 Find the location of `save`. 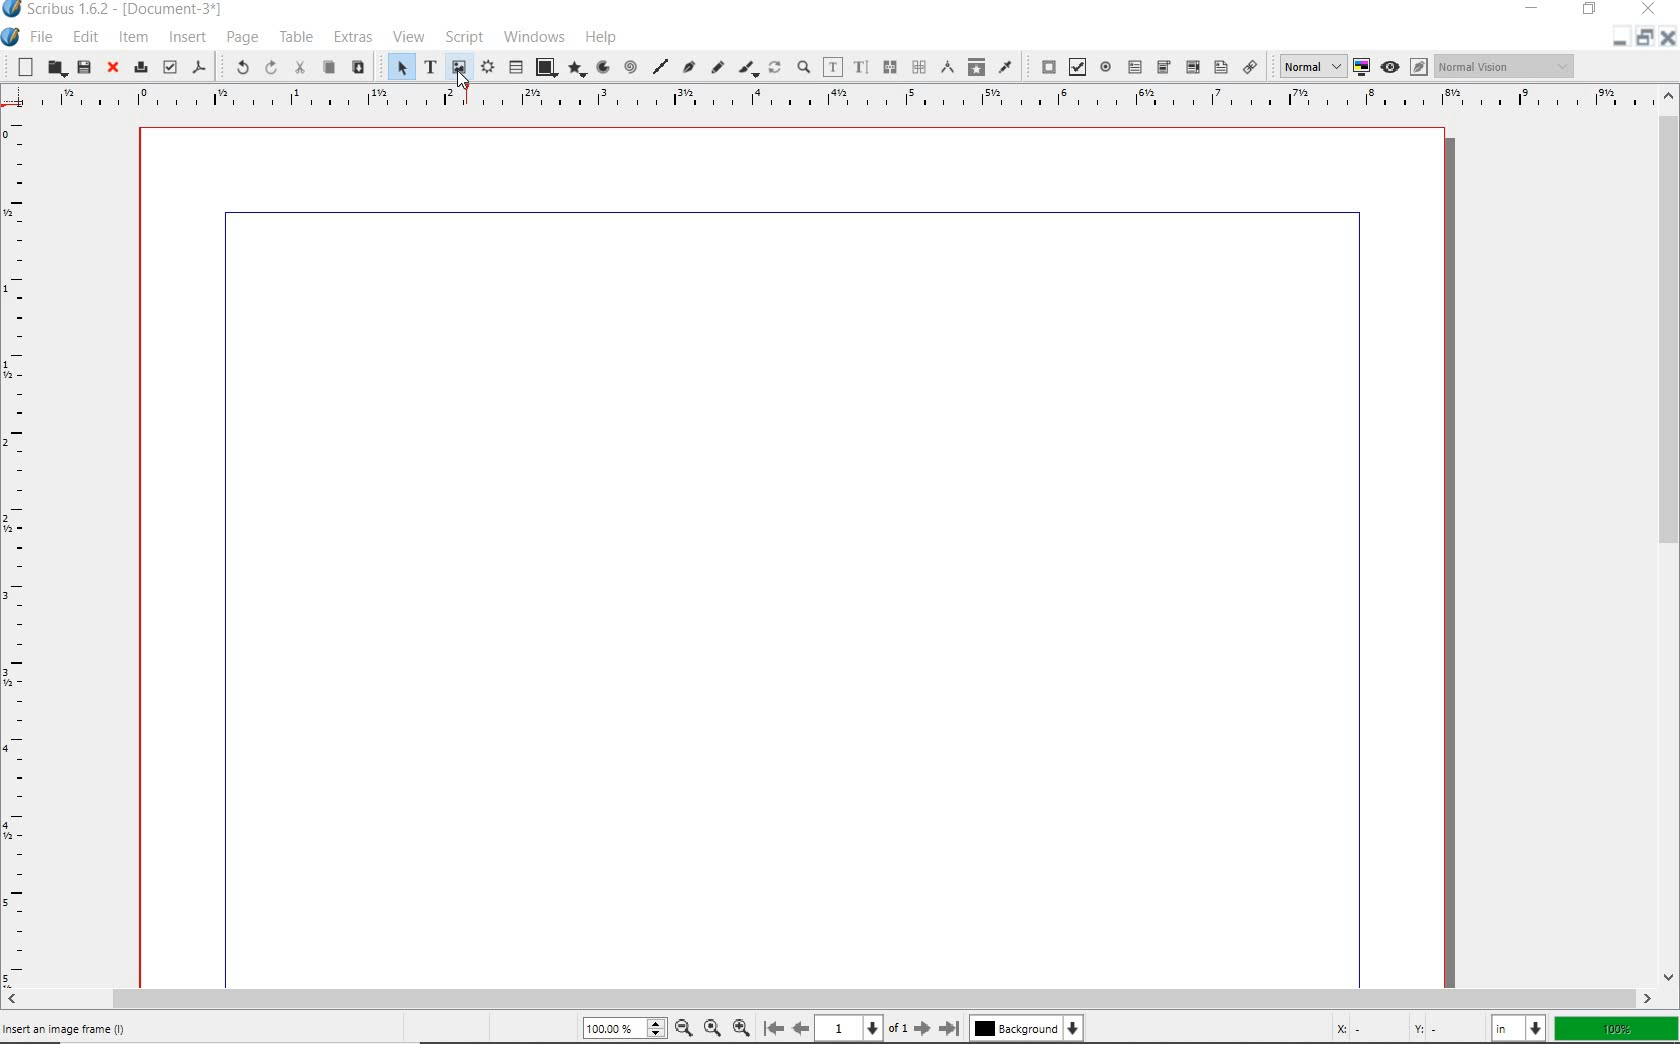

save is located at coordinates (83, 66).